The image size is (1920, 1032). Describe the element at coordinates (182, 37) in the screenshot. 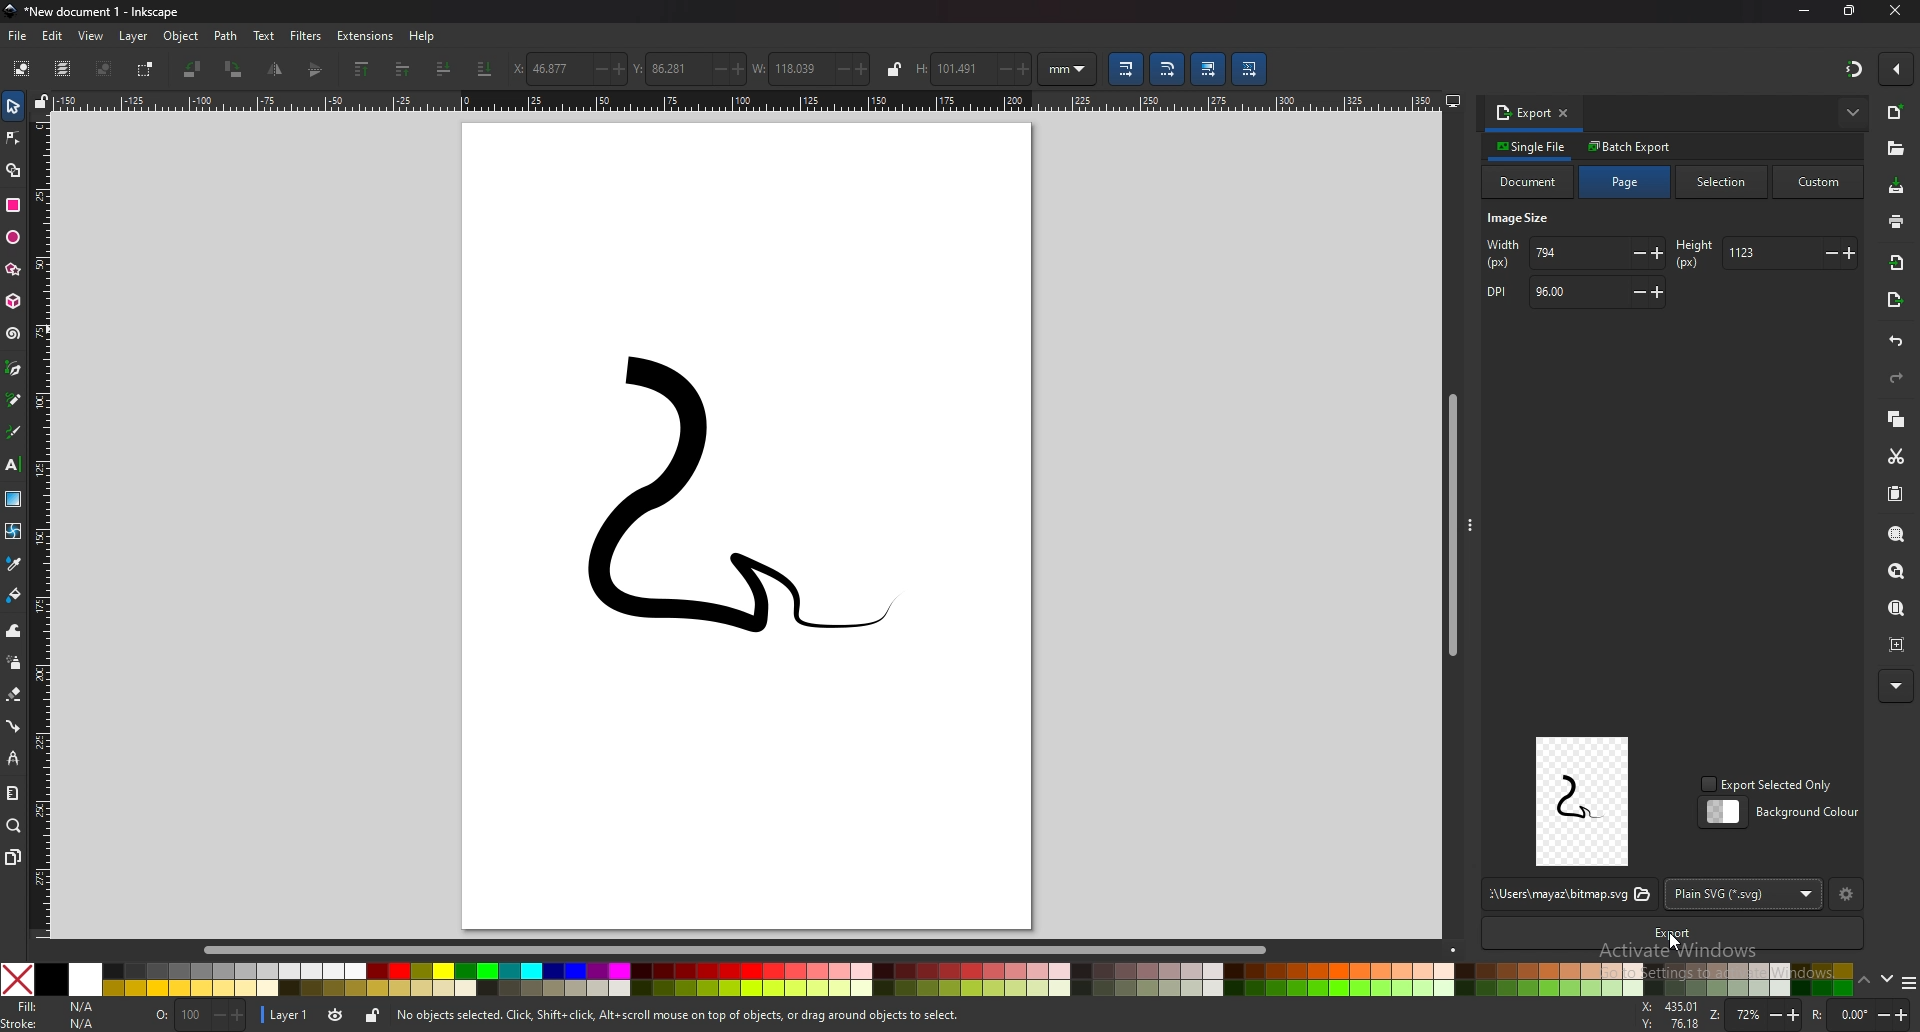

I see `object` at that location.